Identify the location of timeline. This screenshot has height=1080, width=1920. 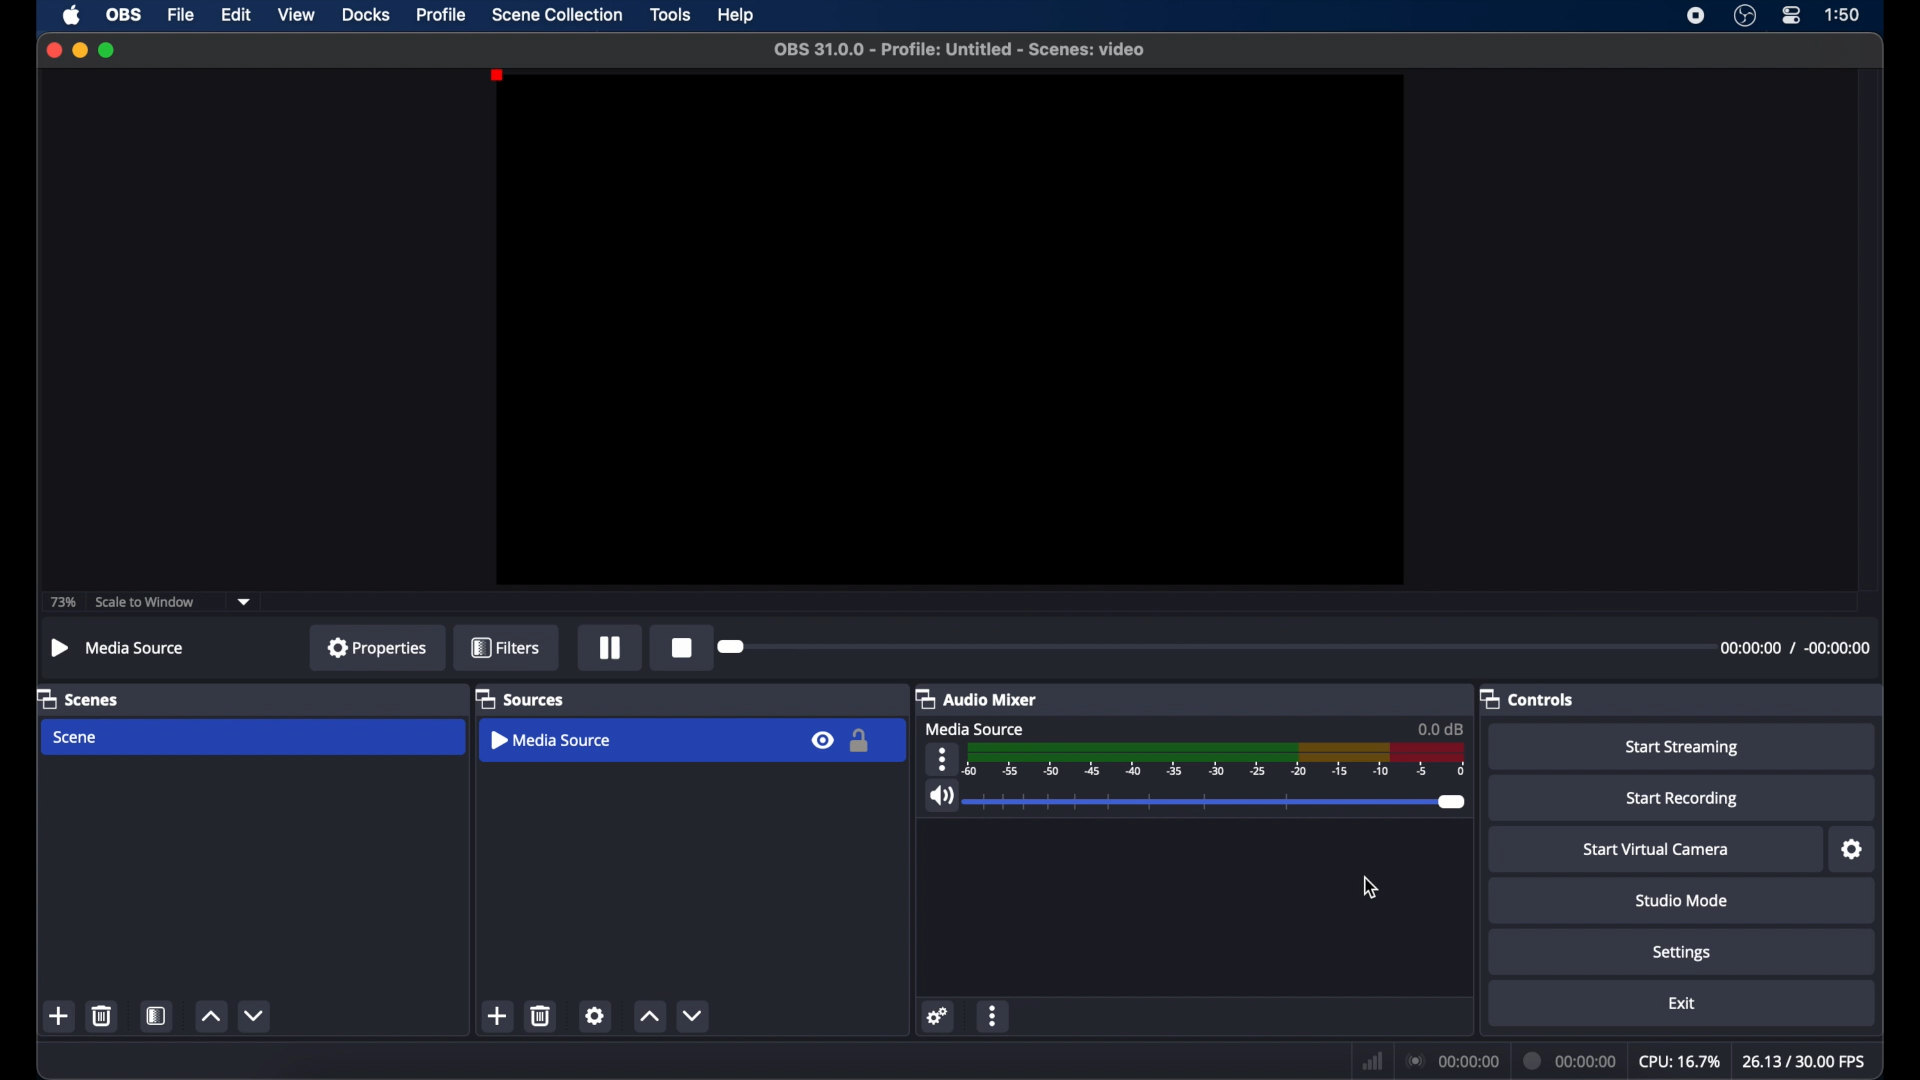
(1211, 648).